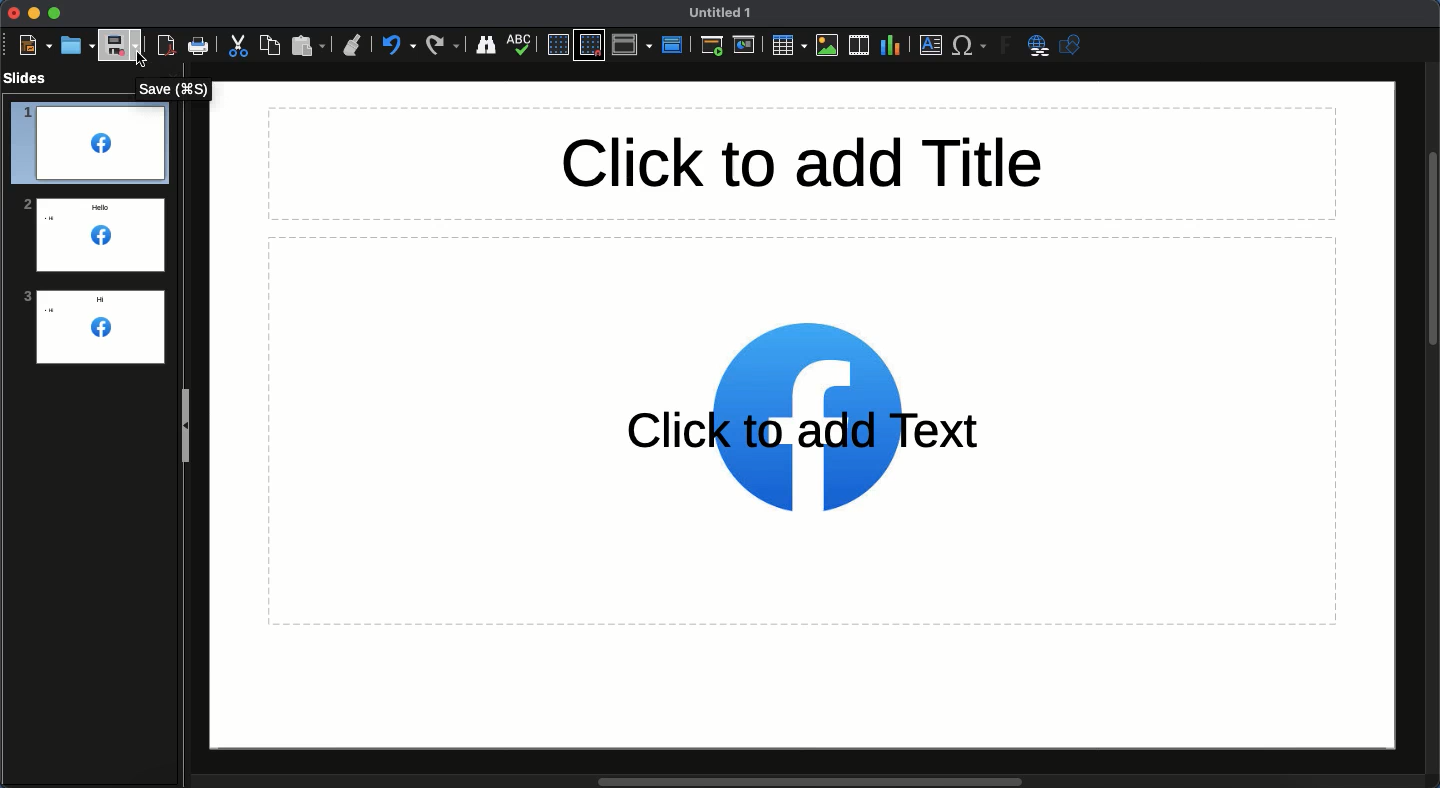 Image resolution: width=1440 pixels, height=788 pixels. I want to click on Close, so click(11, 15).